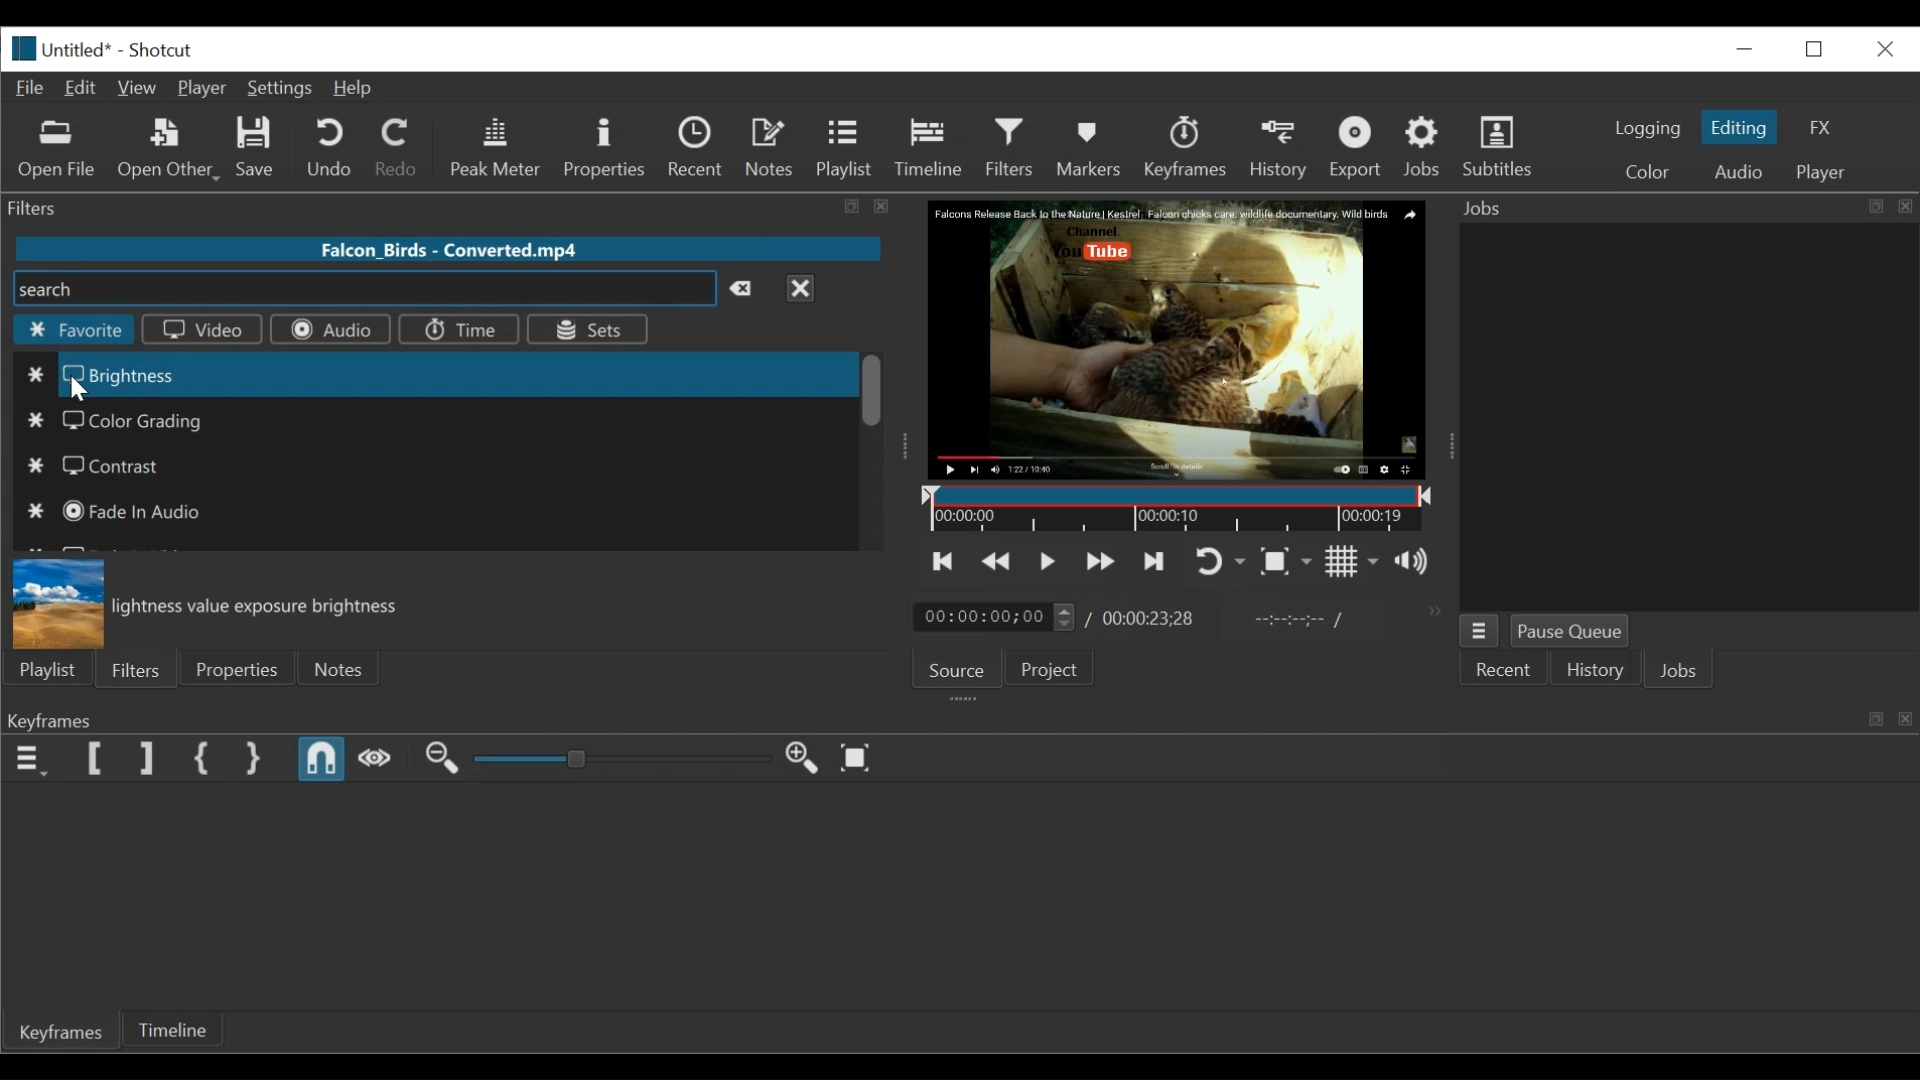 The height and width of the screenshot is (1080, 1920). Describe the element at coordinates (332, 329) in the screenshot. I see `Audio` at that location.